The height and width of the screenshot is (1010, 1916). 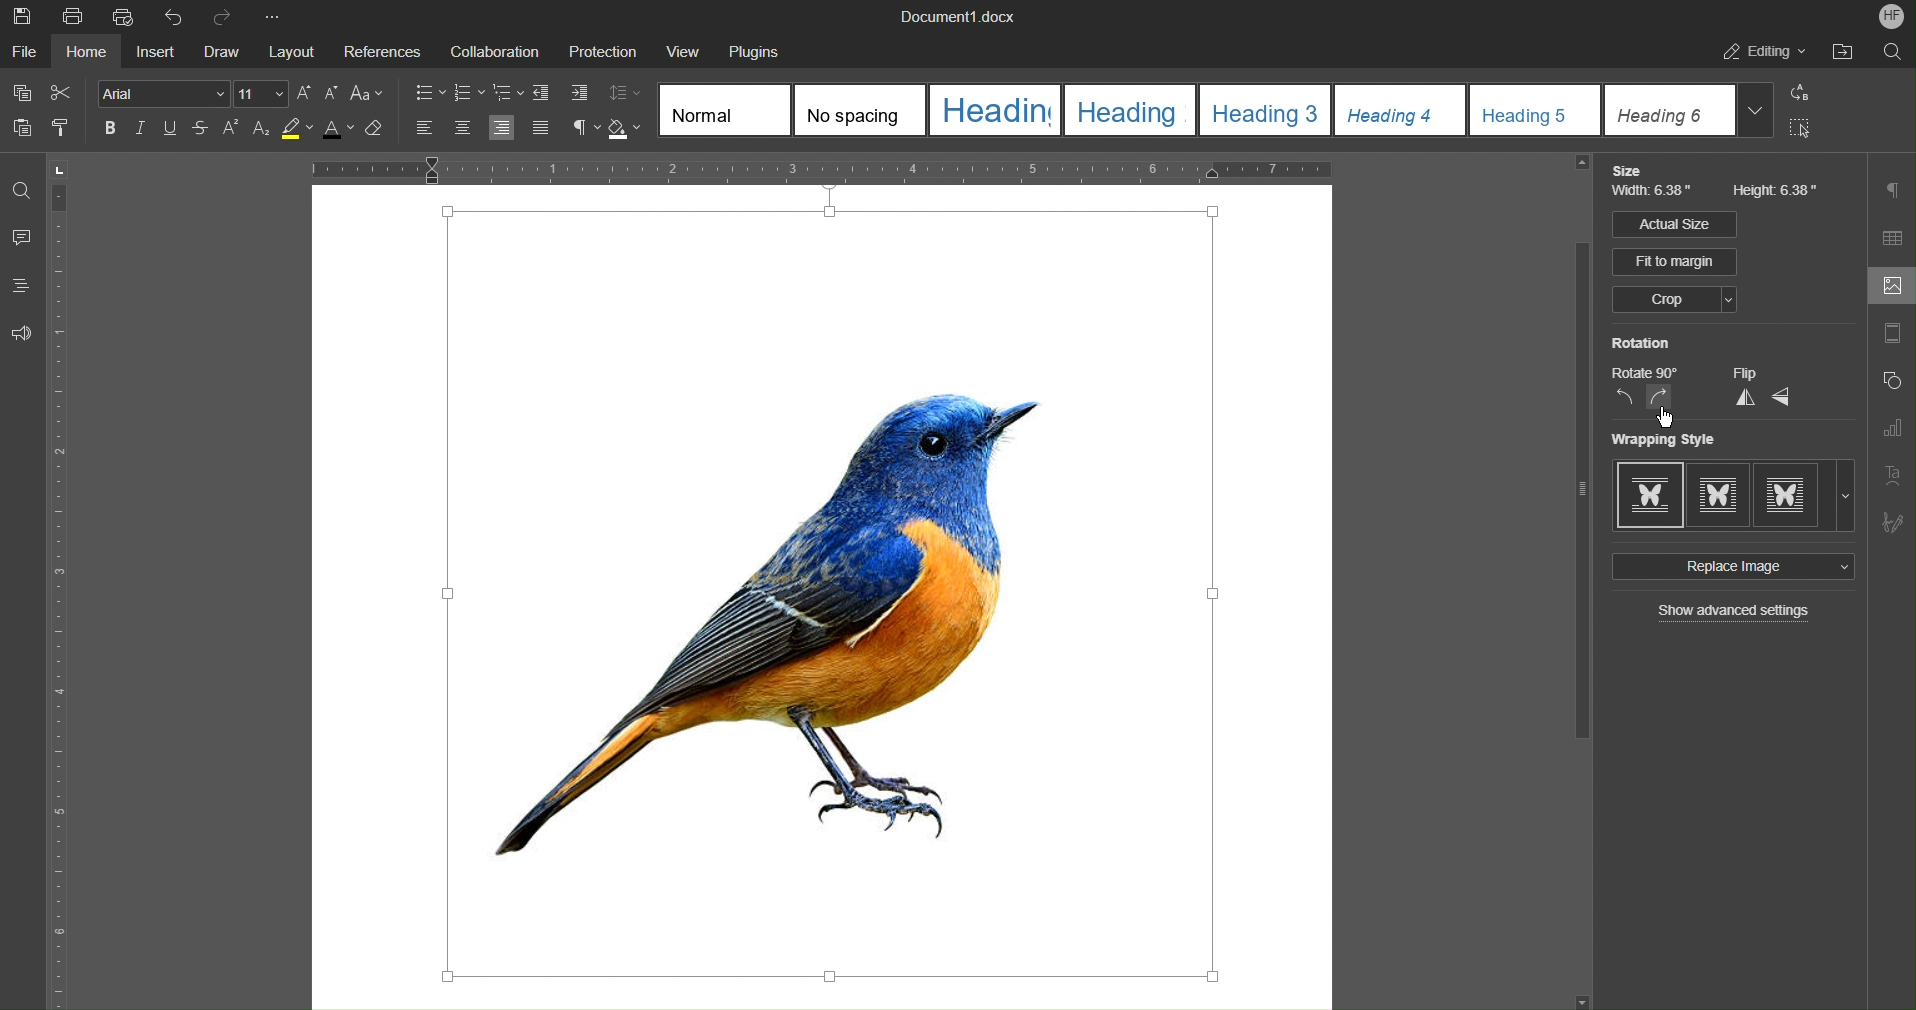 I want to click on Actual Size, so click(x=1673, y=225).